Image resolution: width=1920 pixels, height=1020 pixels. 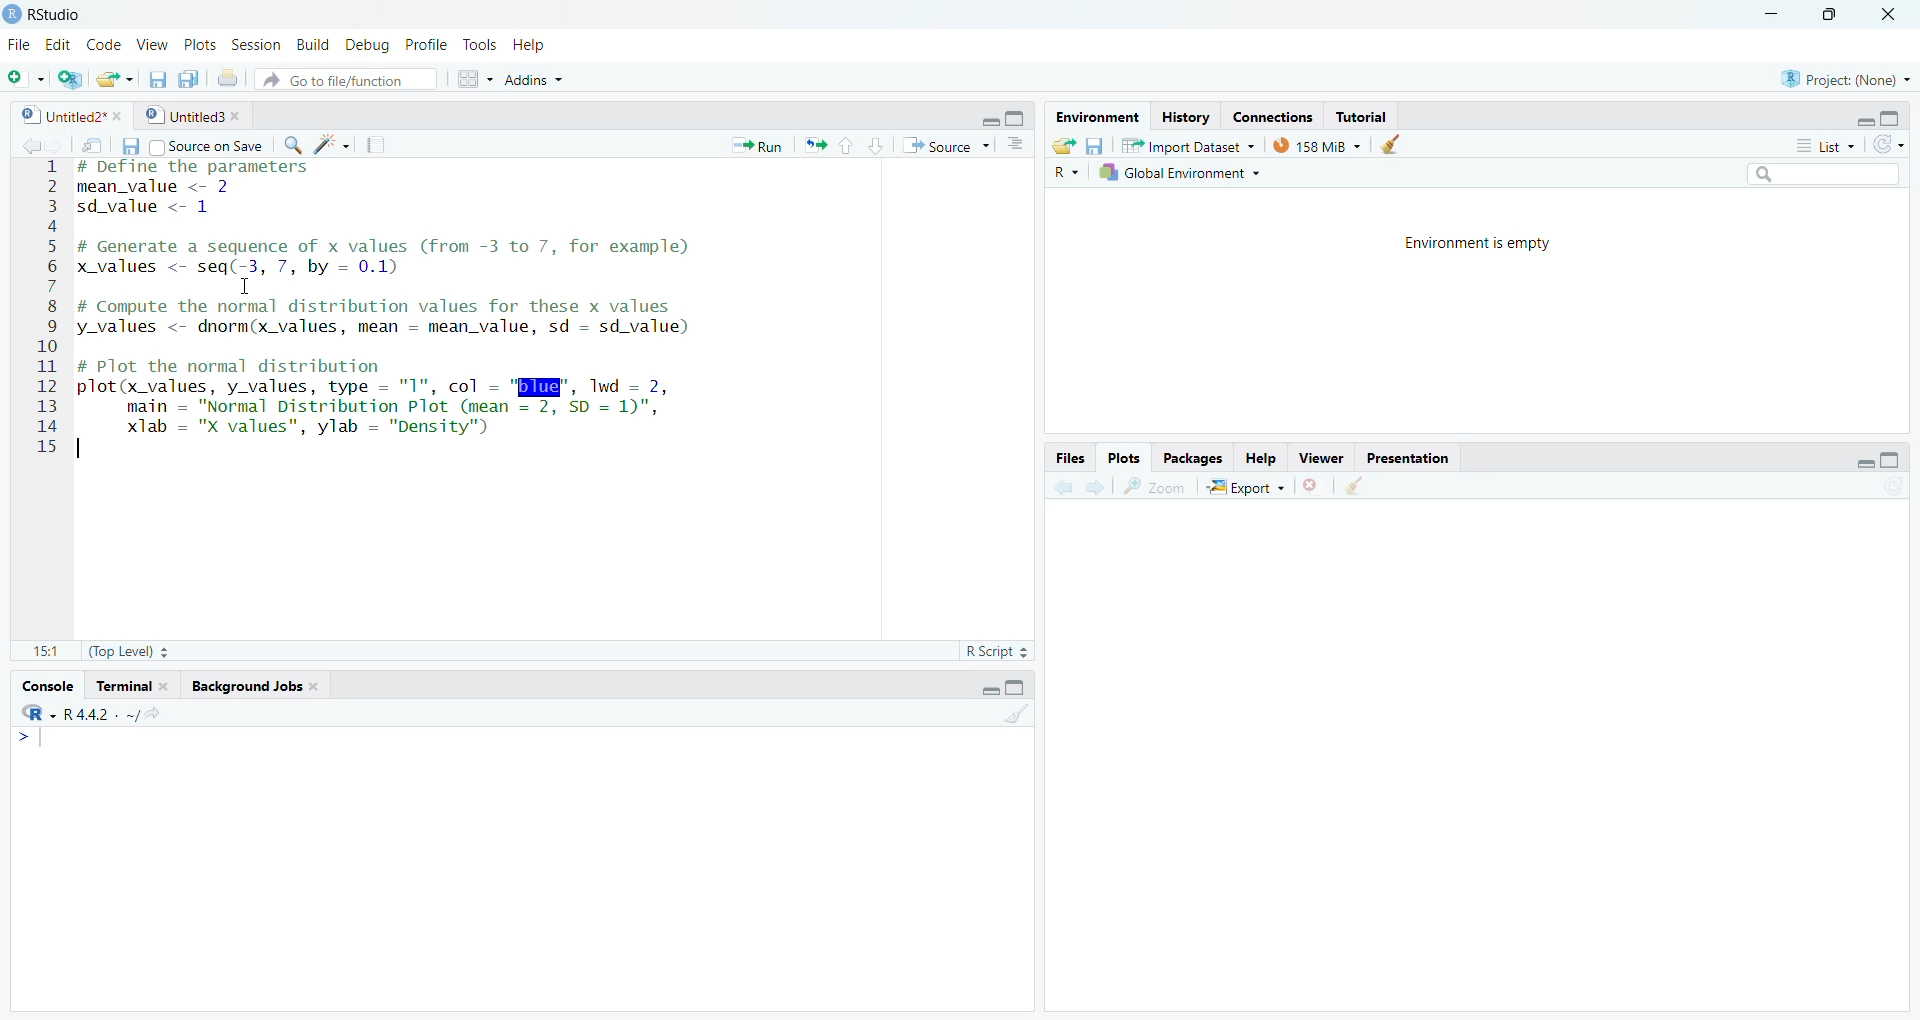 I want to click on forward/backward, so click(x=35, y=145).